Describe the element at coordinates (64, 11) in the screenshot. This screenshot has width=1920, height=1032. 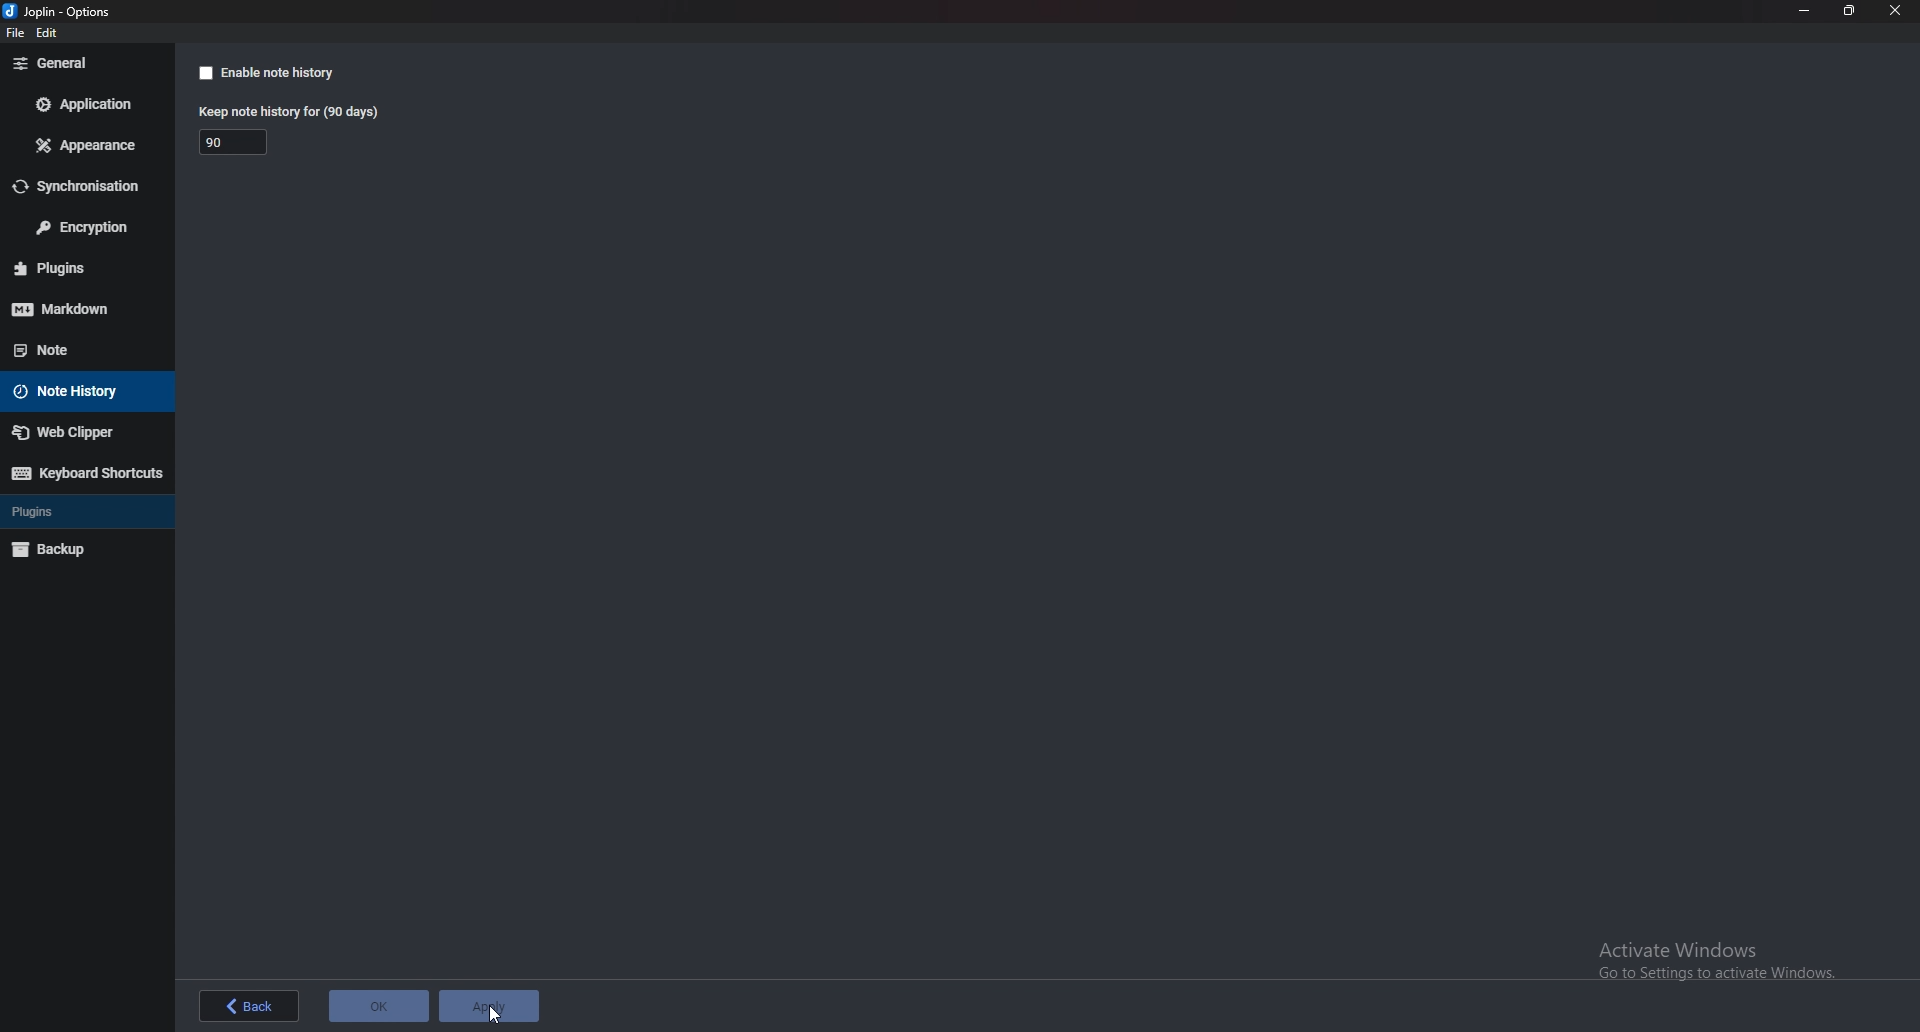
I see `options` at that location.